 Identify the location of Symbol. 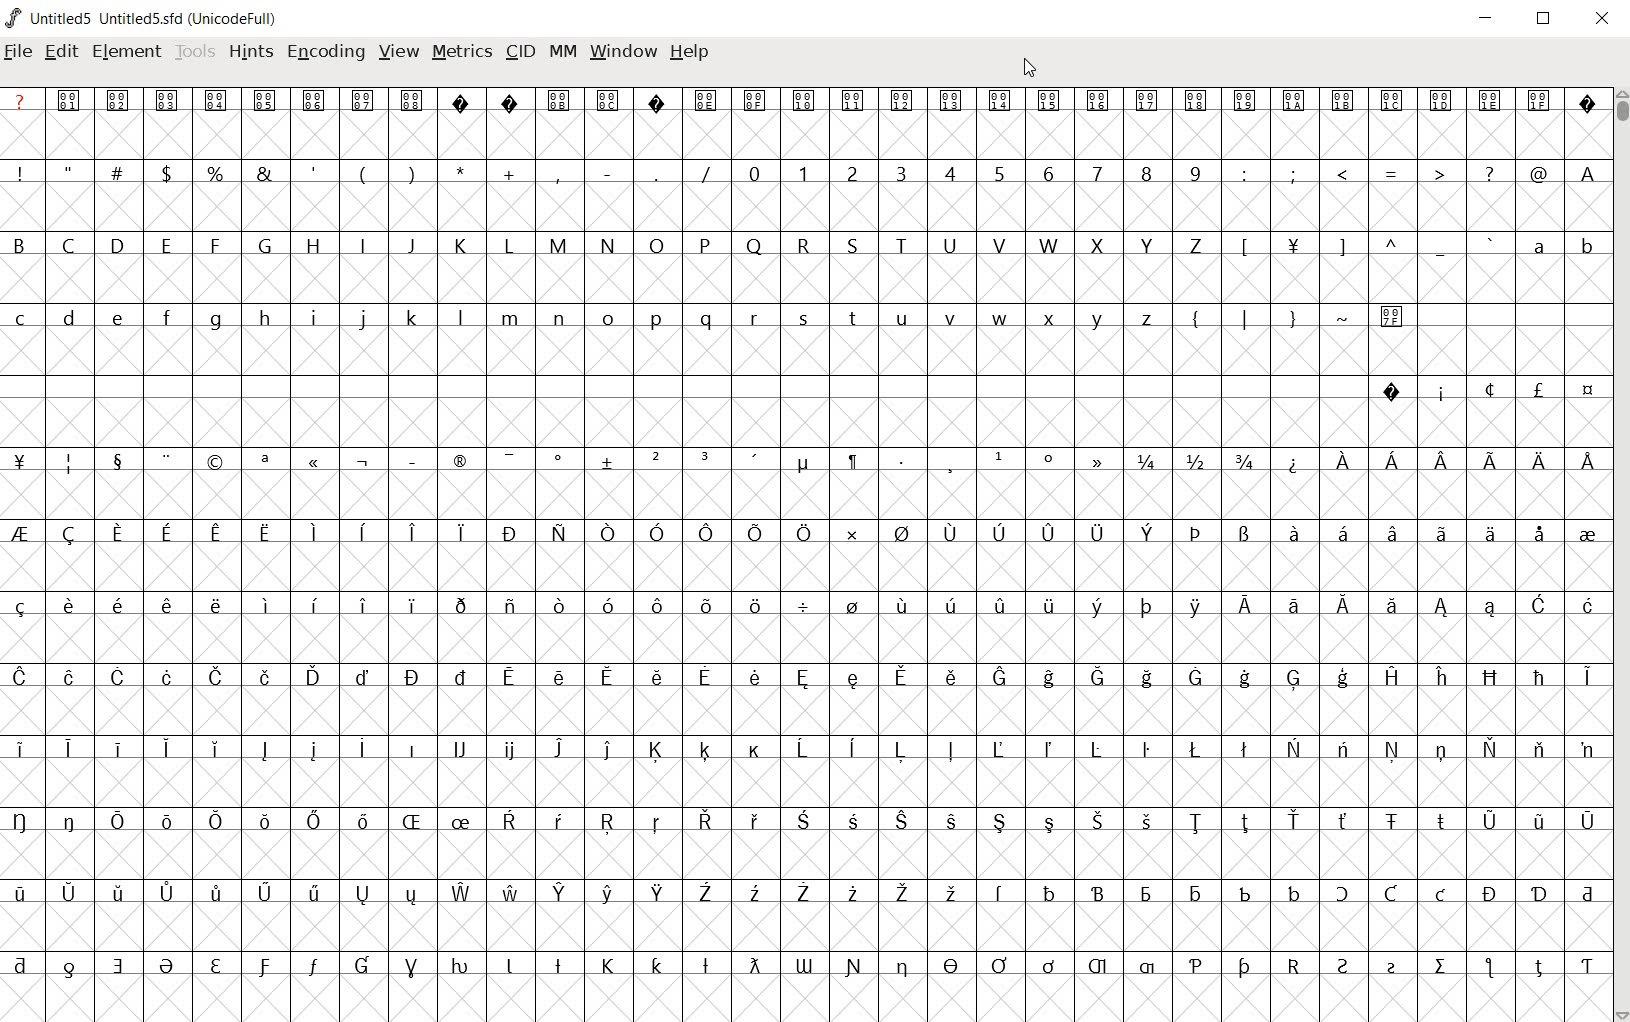
(1345, 895).